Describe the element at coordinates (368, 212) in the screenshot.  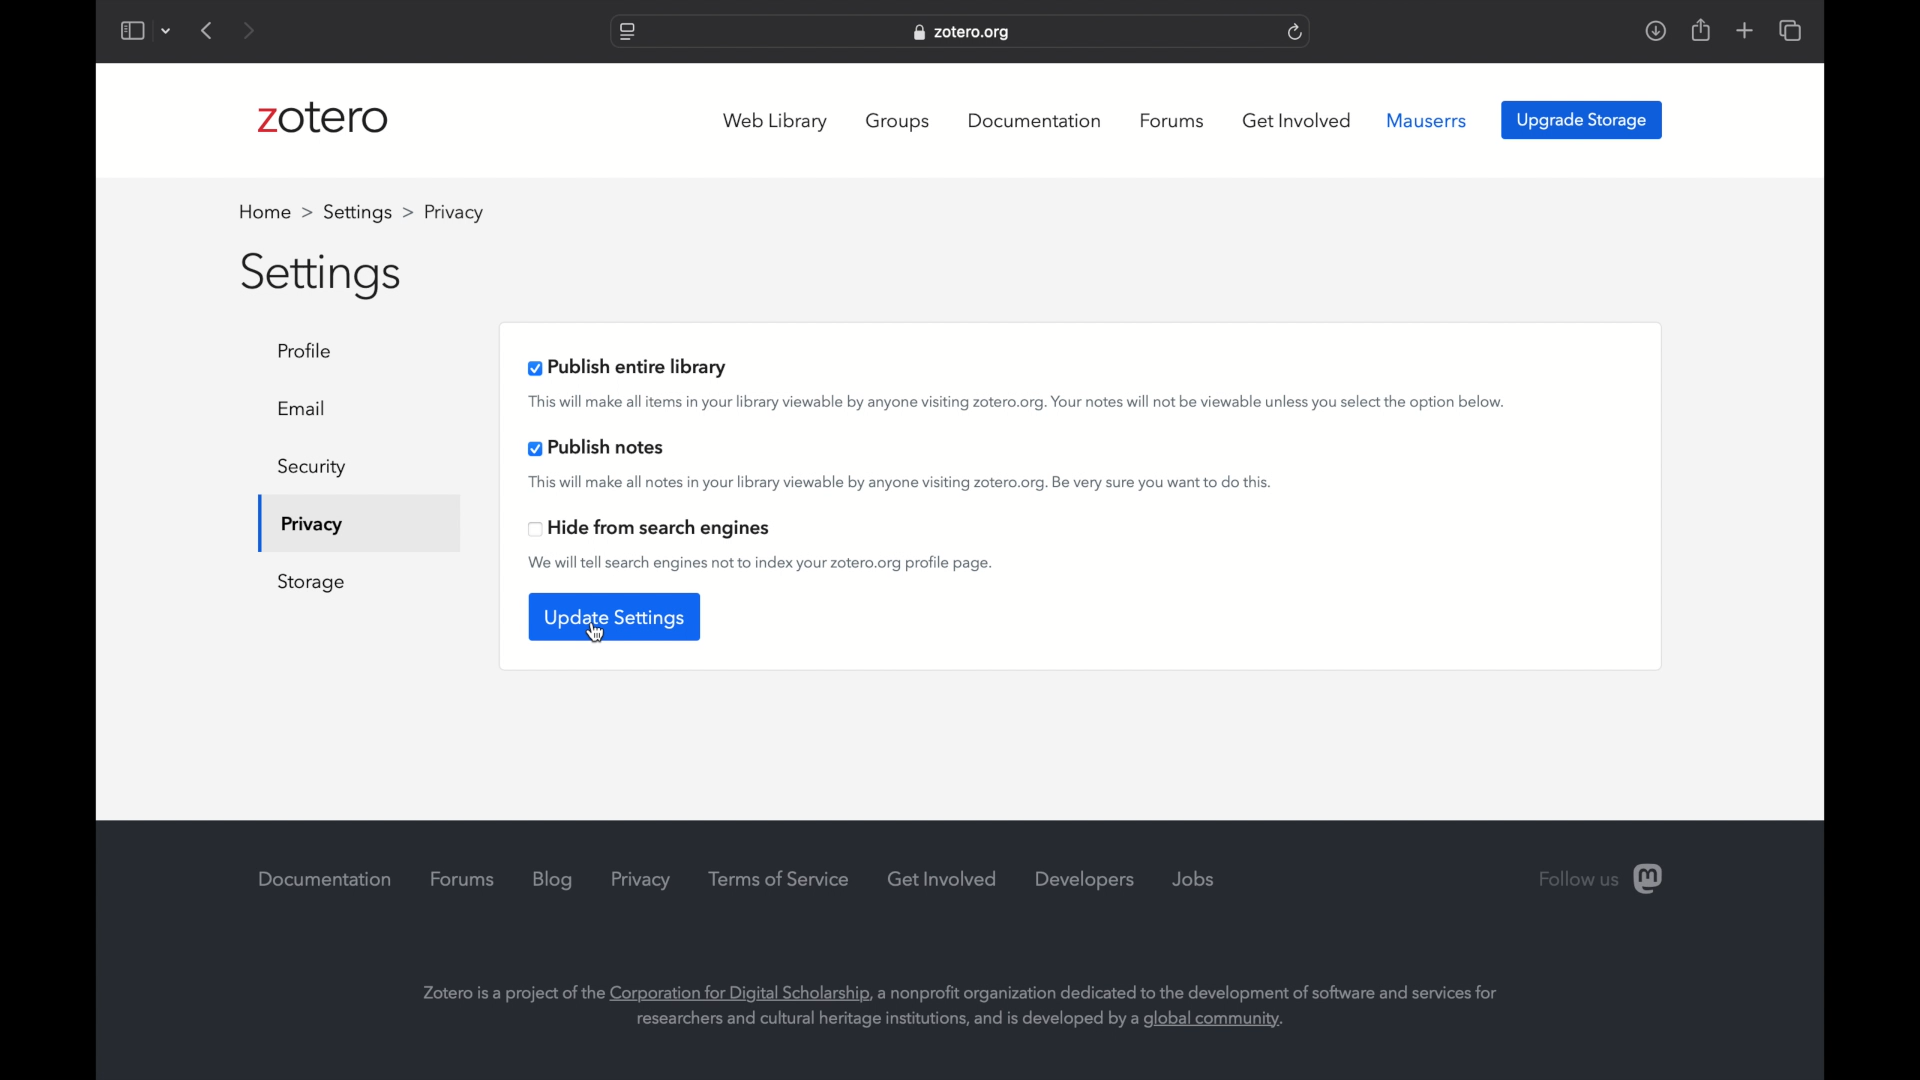
I see `settings` at that location.